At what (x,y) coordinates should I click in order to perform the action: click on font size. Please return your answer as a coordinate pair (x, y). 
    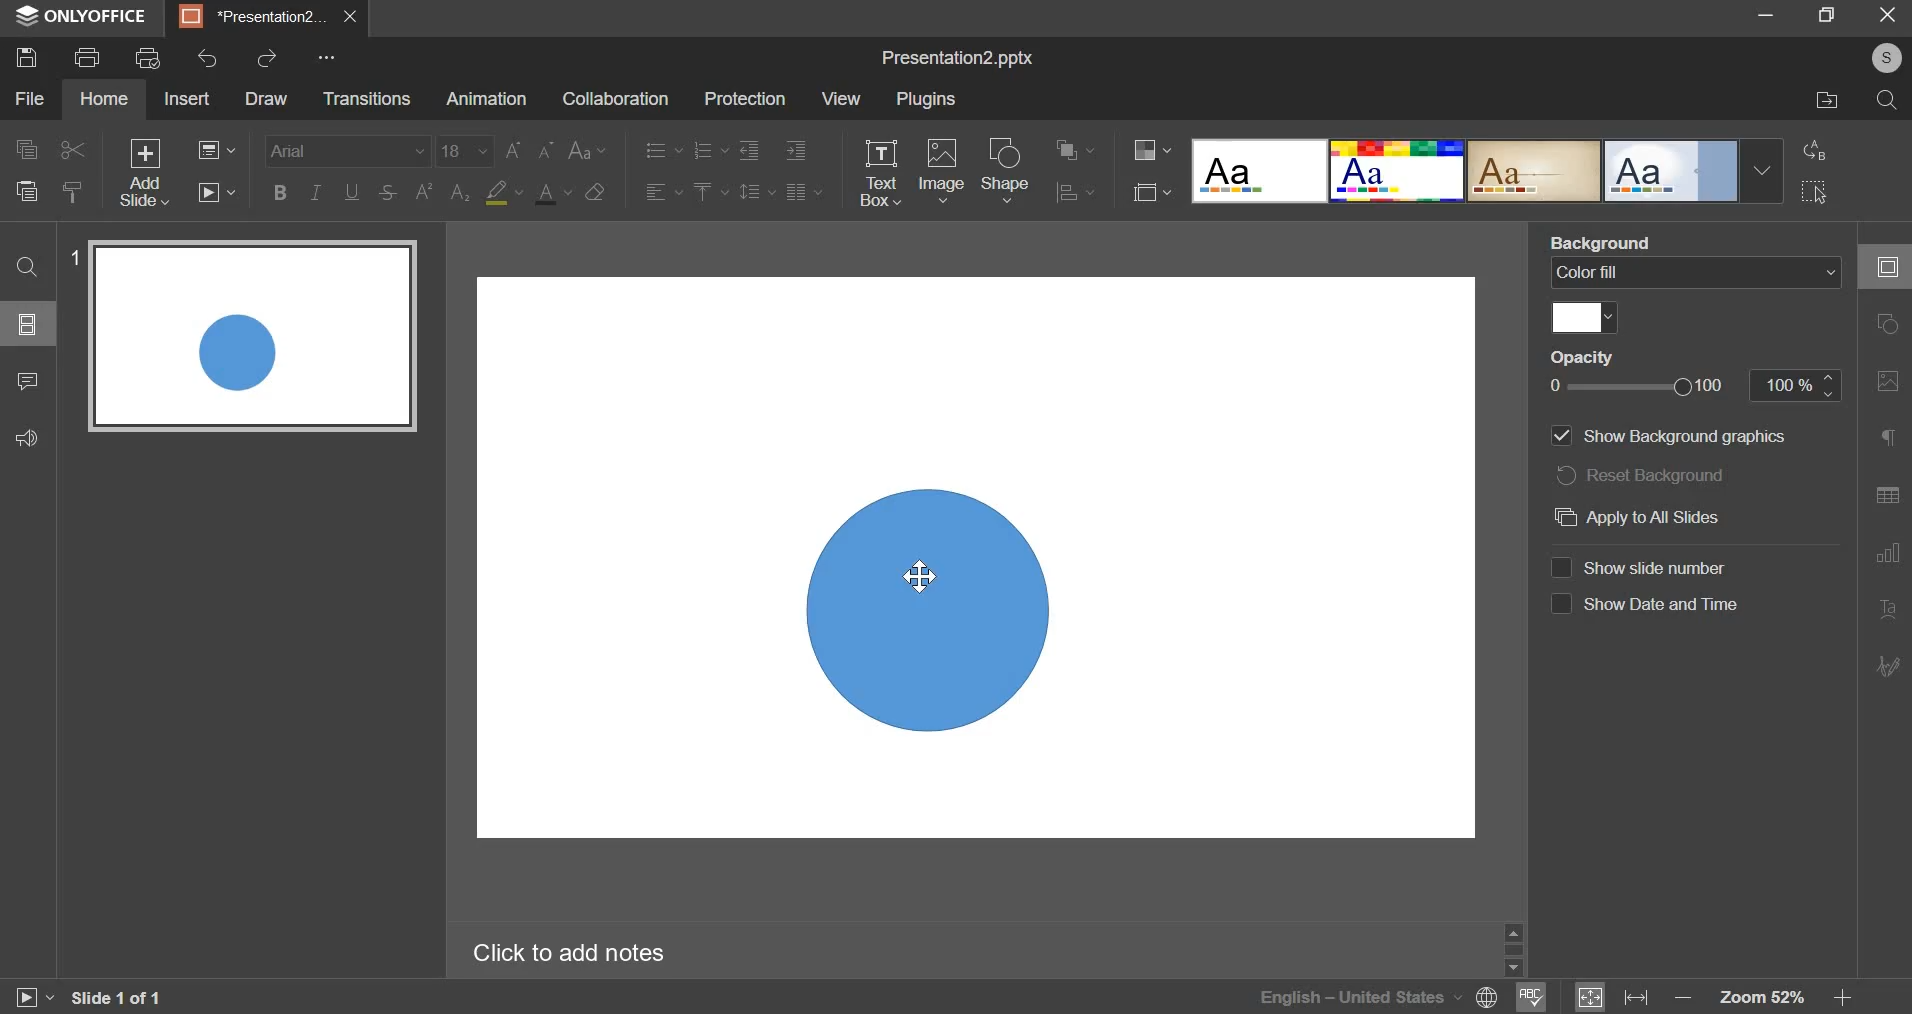
    Looking at the image, I should click on (465, 151).